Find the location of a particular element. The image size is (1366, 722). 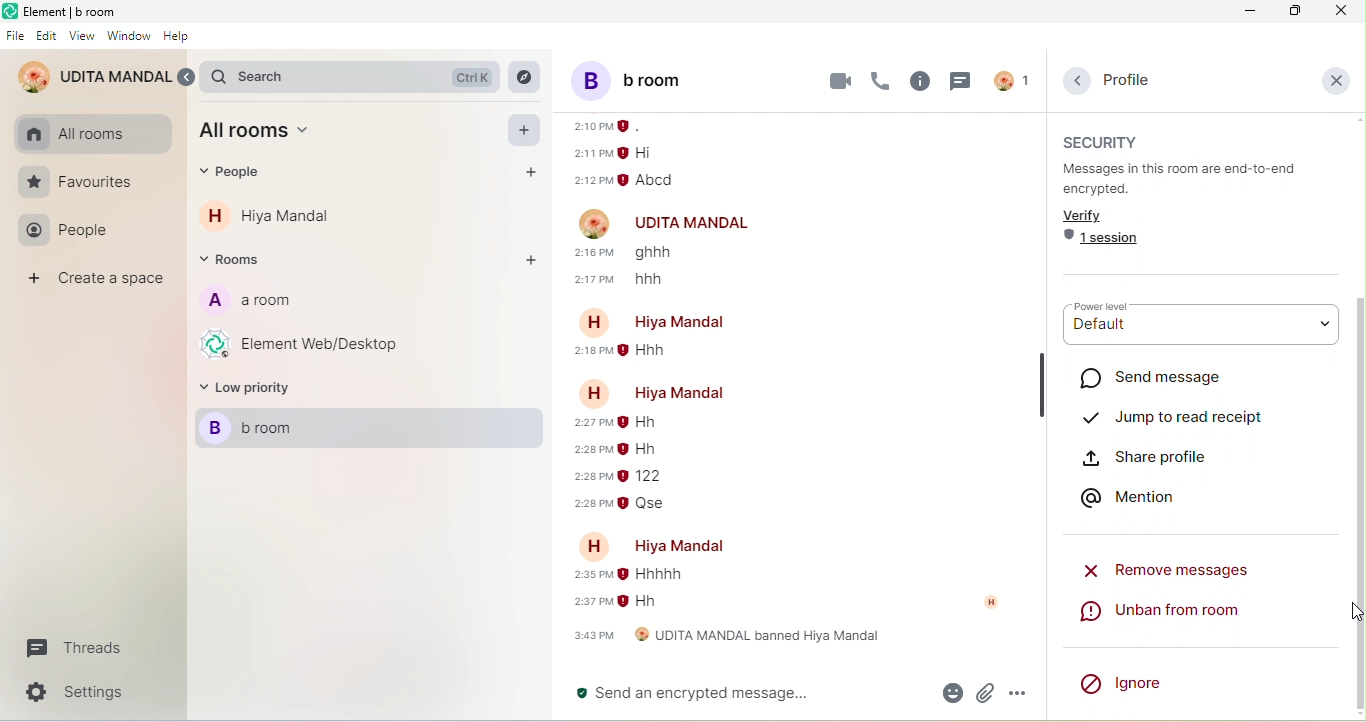

account profile image is located at coordinates (595, 222).